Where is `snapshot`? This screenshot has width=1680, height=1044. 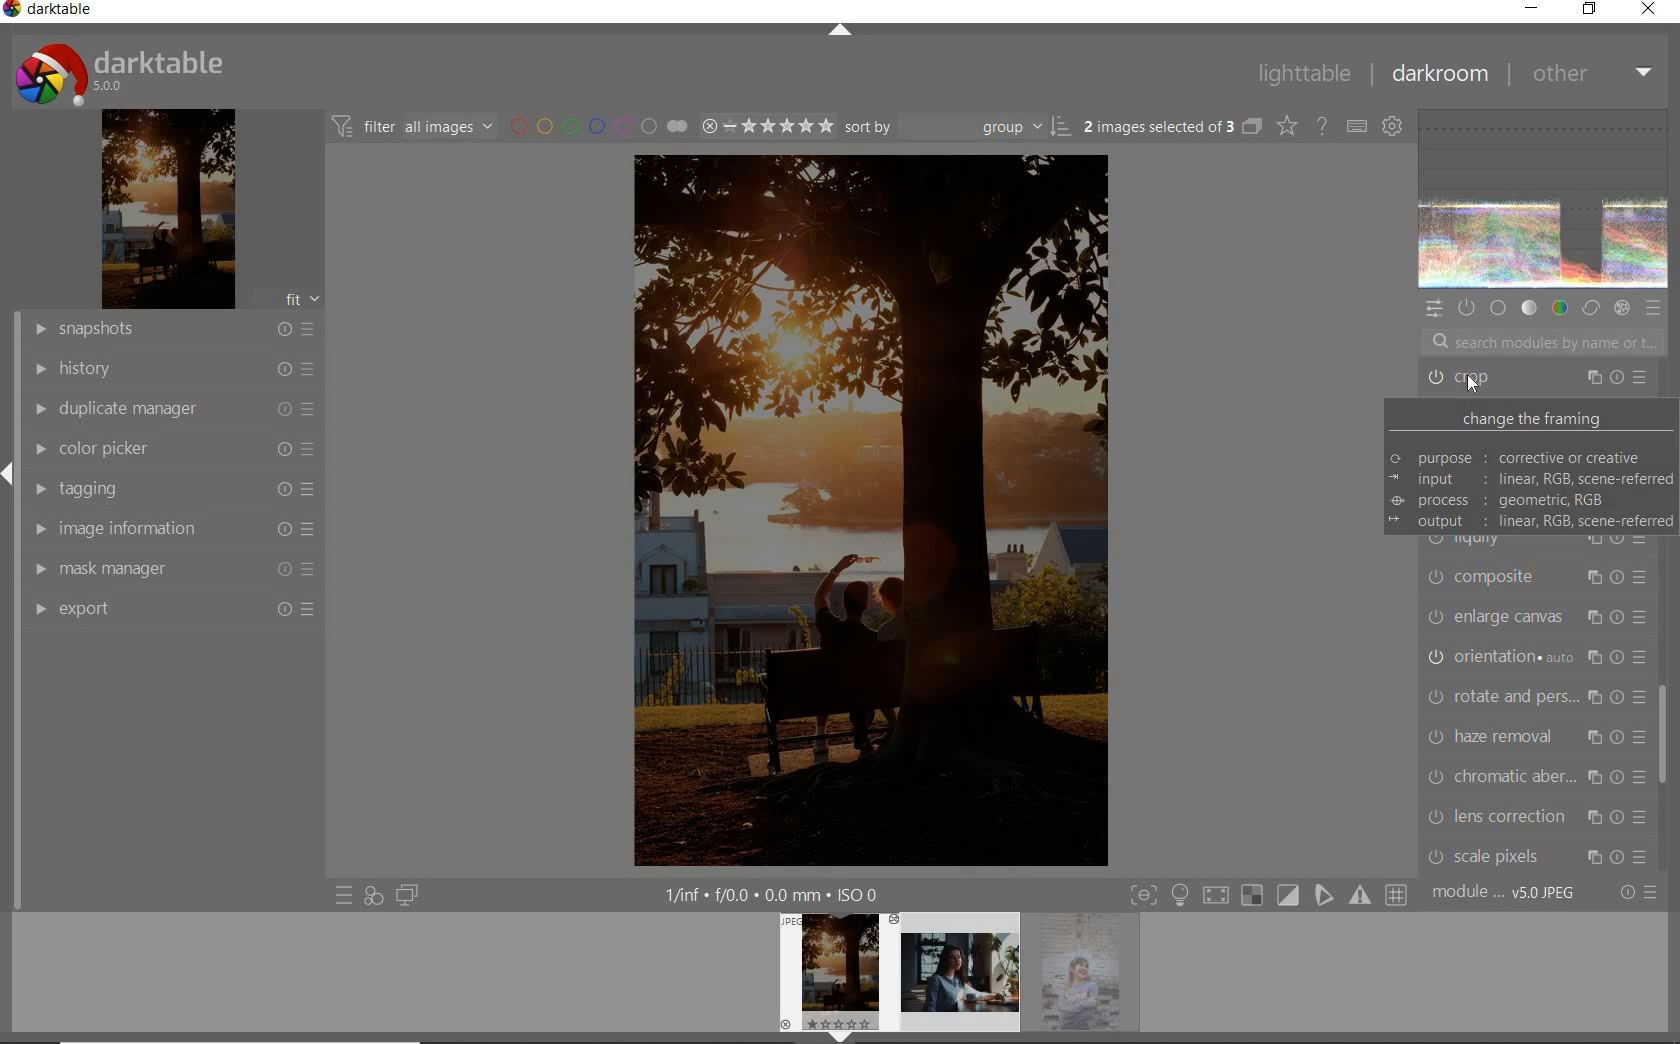 snapshot is located at coordinates (173, 331).